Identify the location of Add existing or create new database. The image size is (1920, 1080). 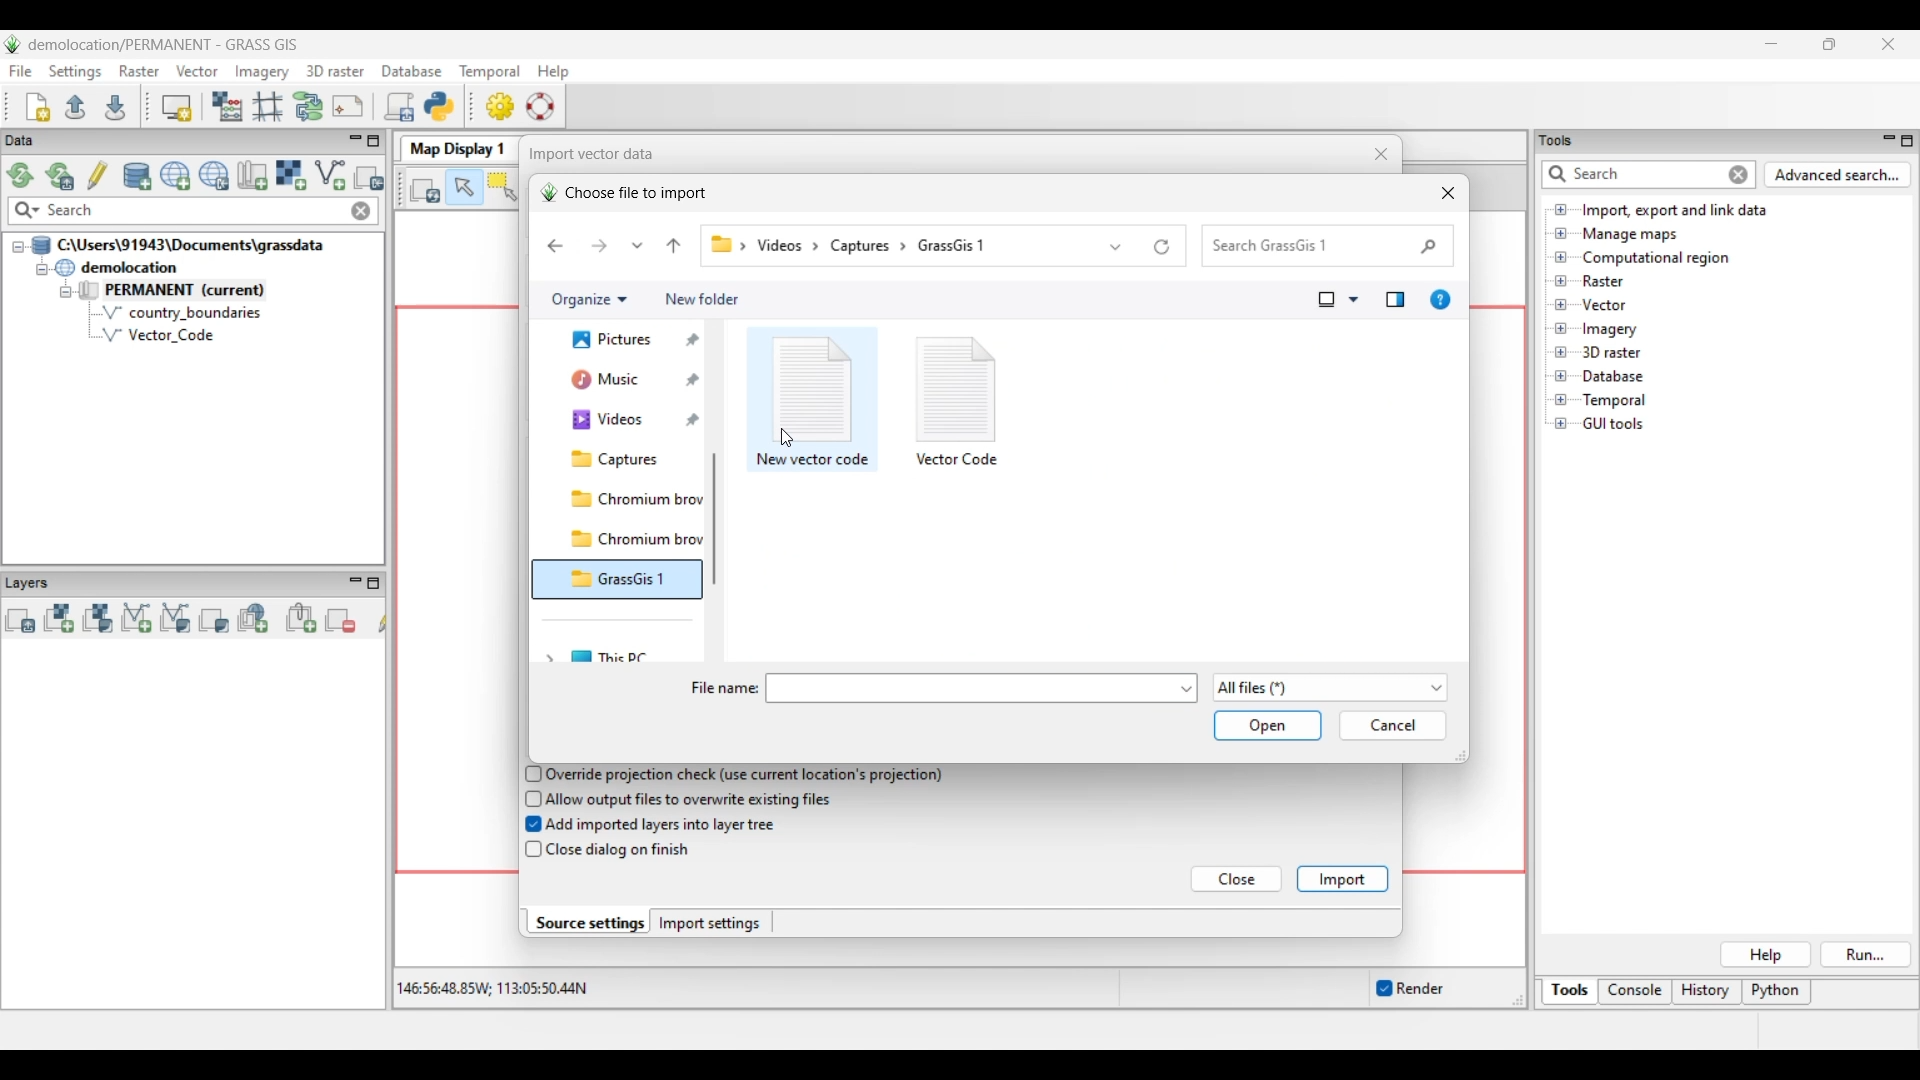
(138, 177).